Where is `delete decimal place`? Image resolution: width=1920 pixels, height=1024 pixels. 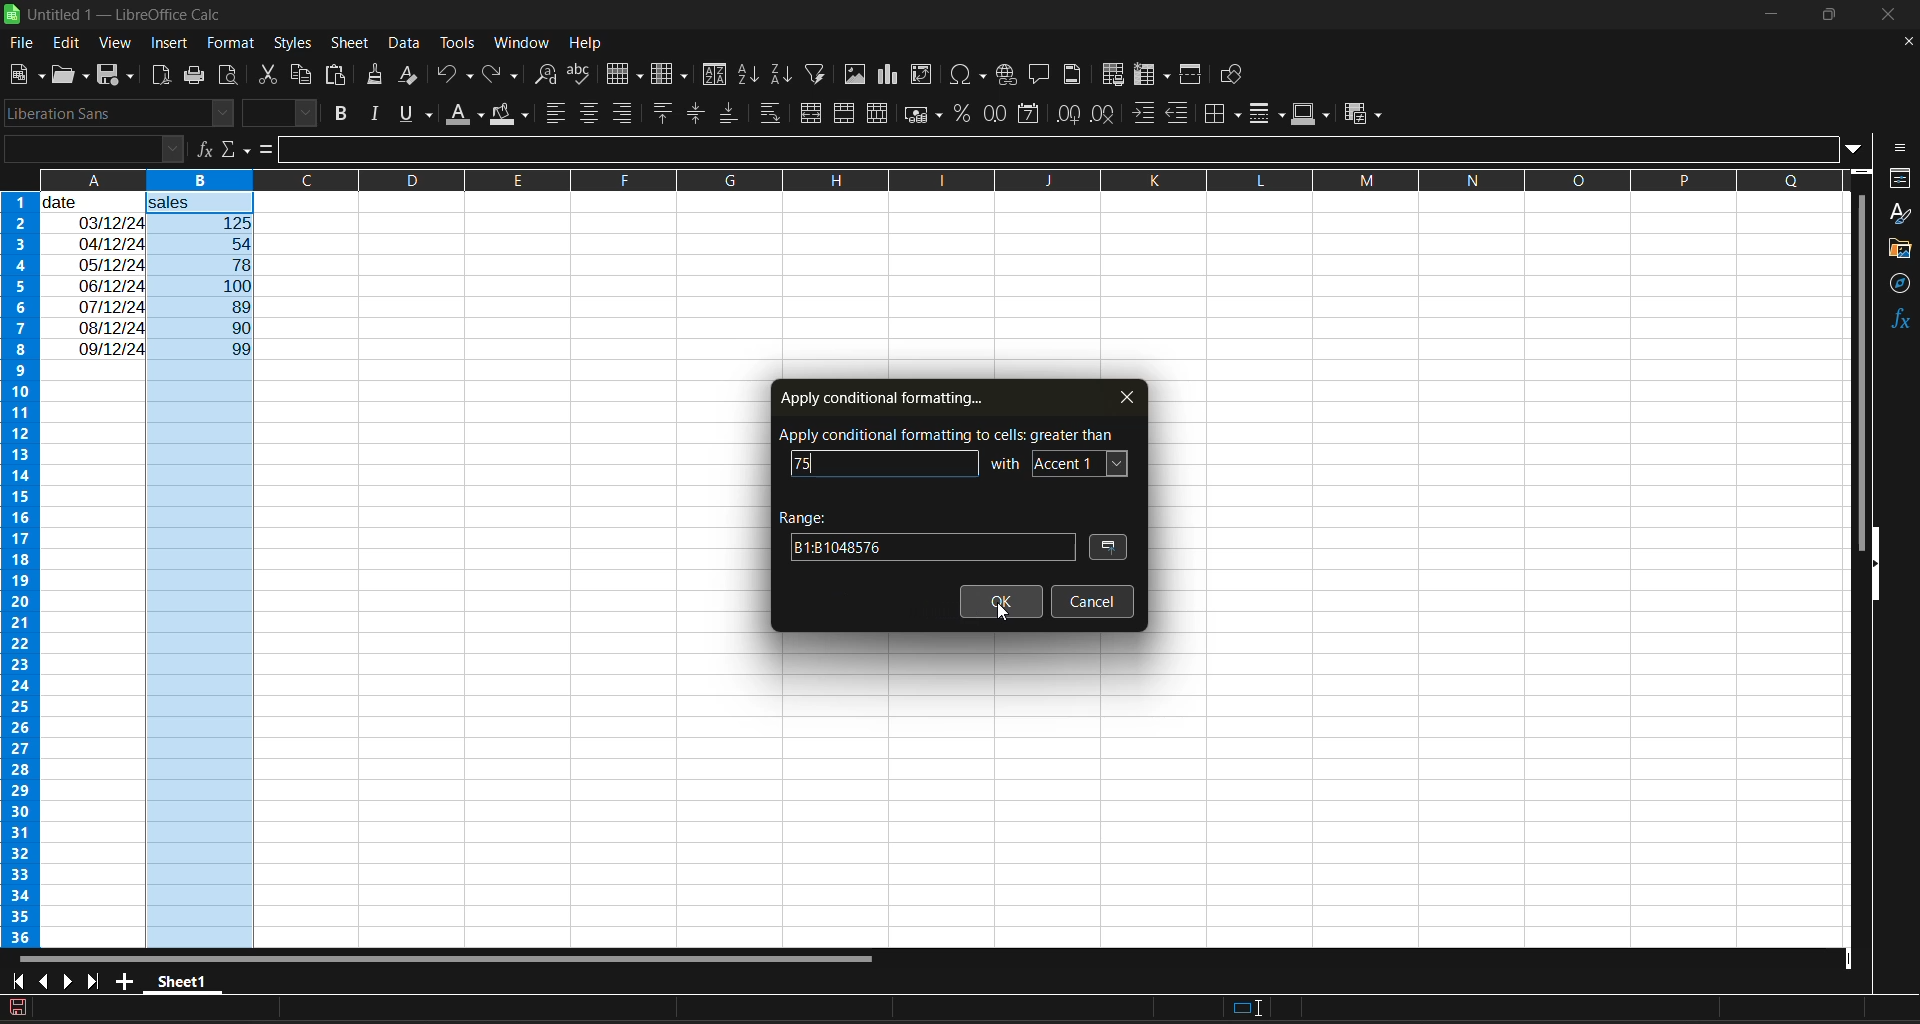 delete decimal place is located at coordinates (1103, 116).